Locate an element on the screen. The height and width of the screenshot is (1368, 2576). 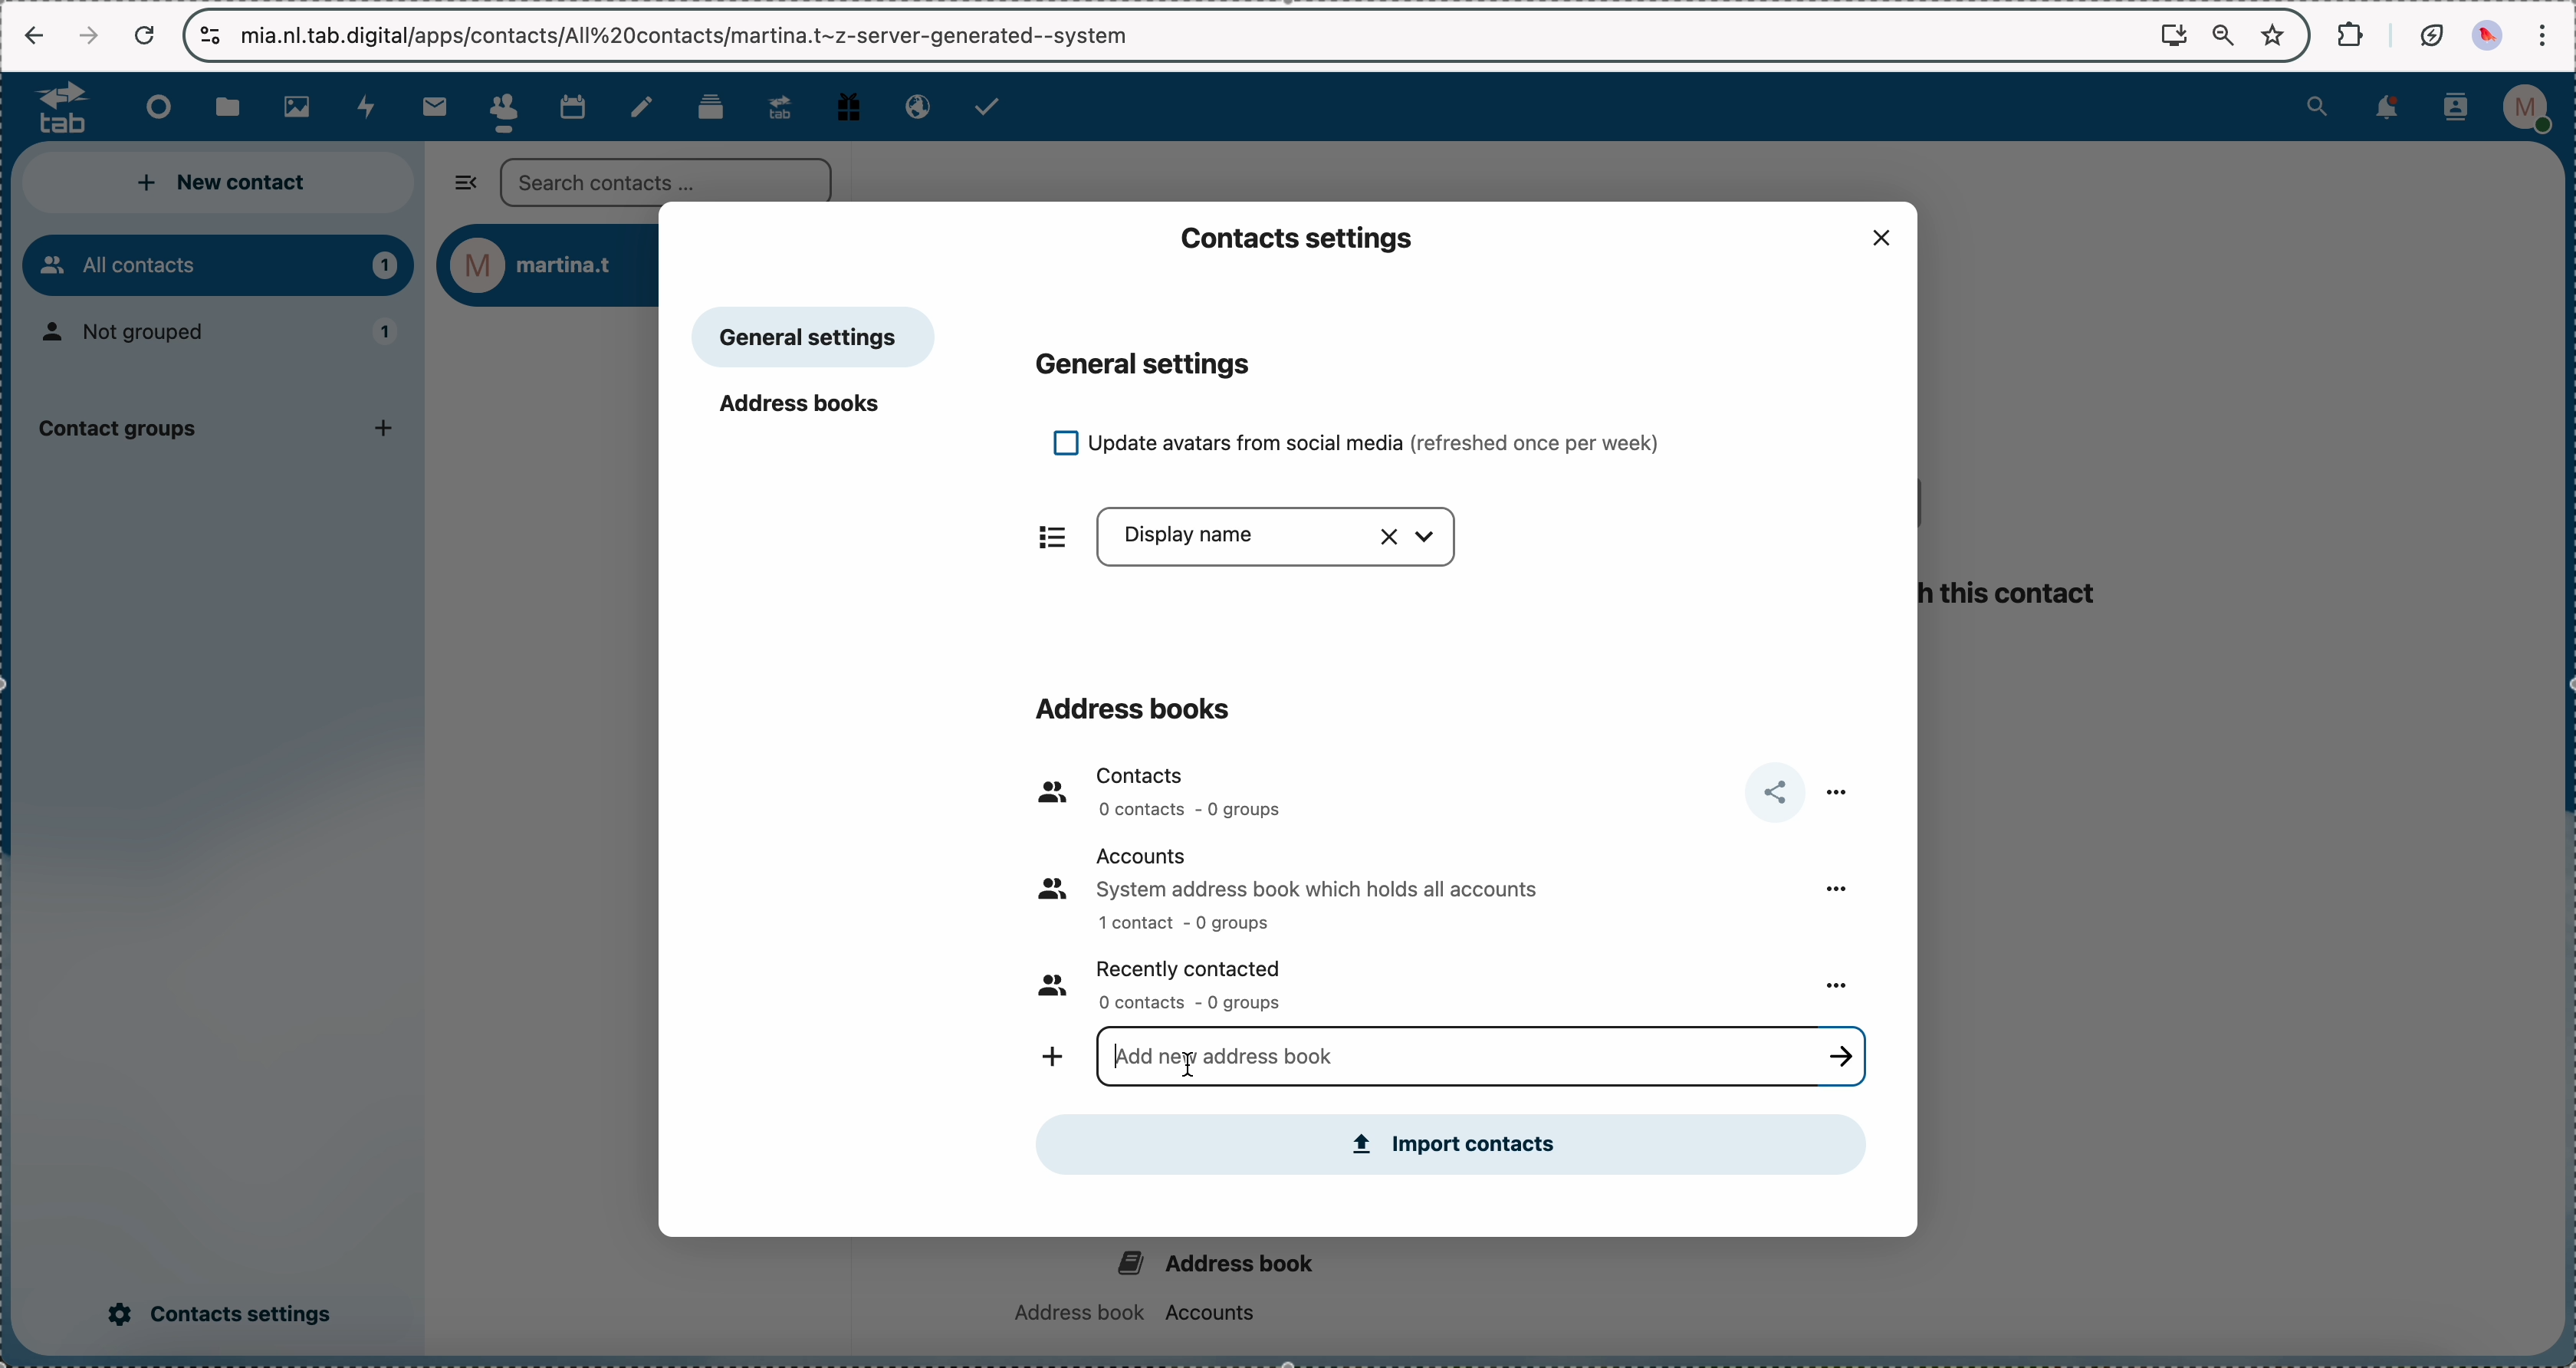
extensions is located at coordinates (2347, 34).